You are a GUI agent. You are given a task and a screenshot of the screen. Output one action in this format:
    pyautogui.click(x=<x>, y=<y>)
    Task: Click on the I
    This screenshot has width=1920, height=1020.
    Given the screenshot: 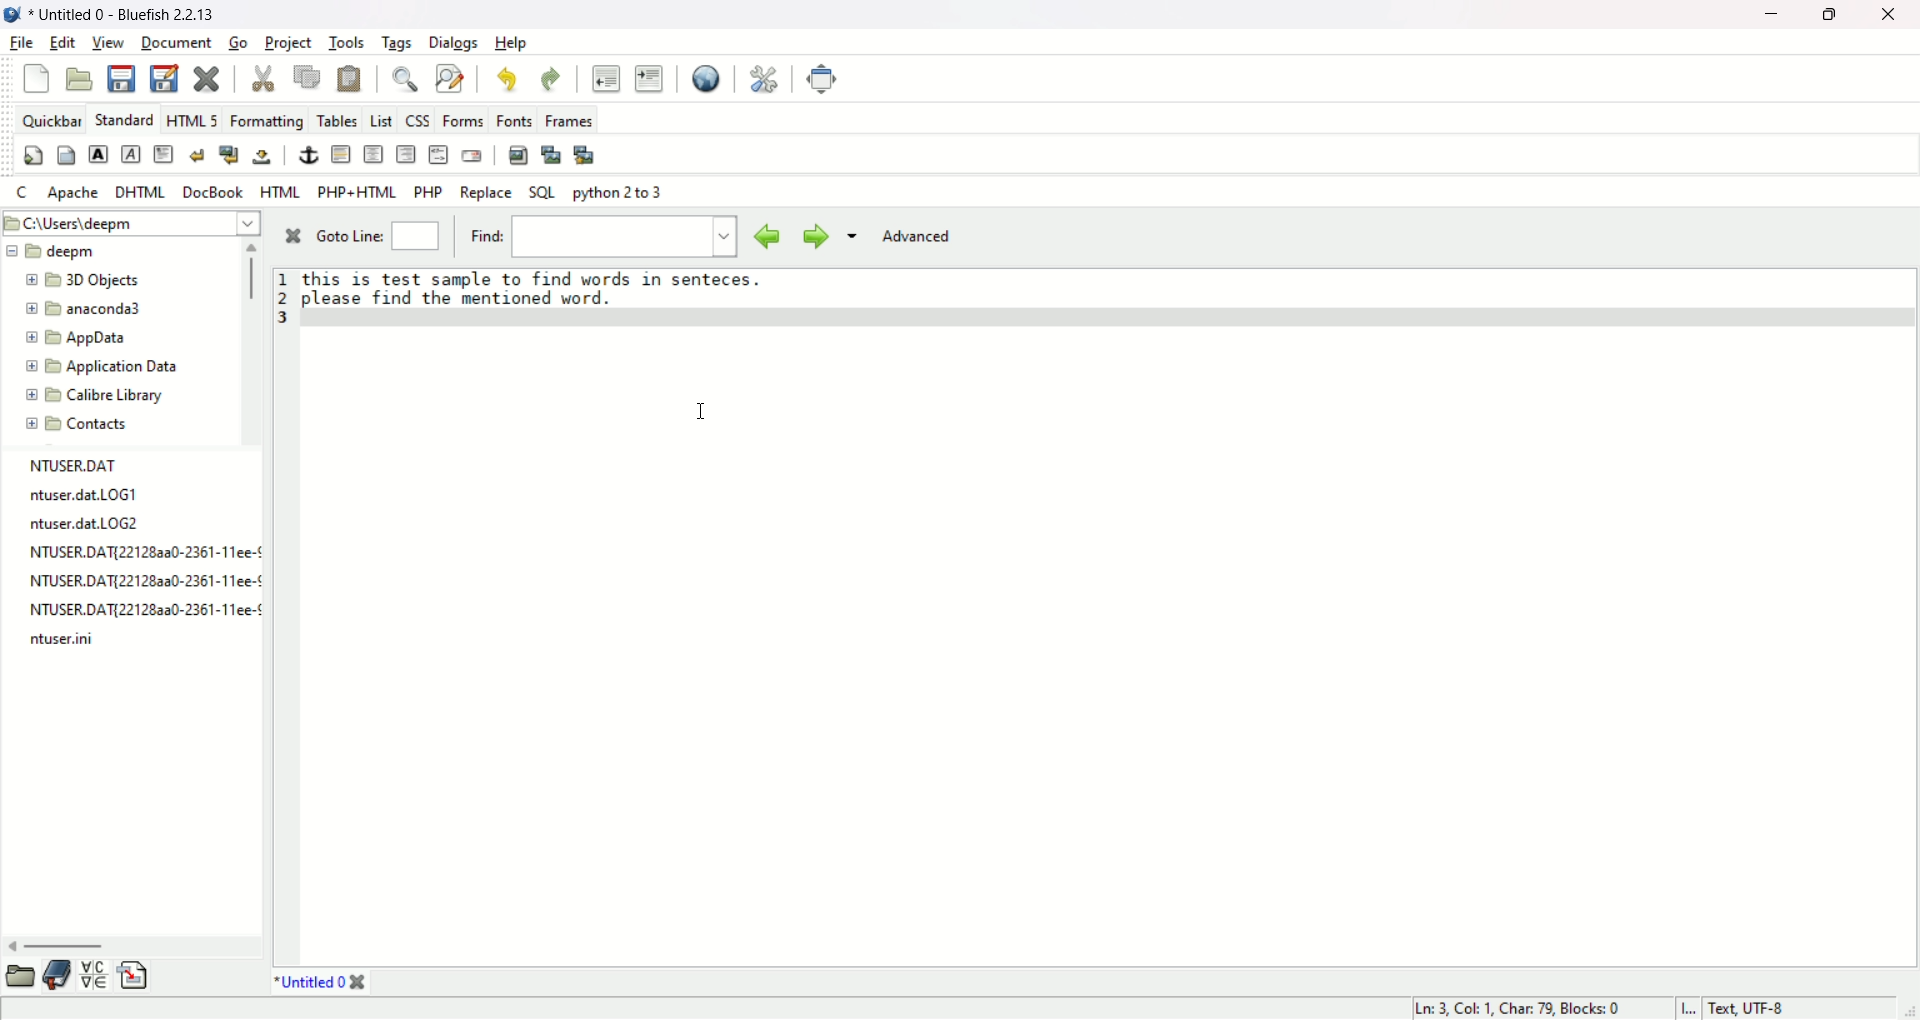 What is the action you would take?
    pyautogui.click(x=1688, y=1011)
    